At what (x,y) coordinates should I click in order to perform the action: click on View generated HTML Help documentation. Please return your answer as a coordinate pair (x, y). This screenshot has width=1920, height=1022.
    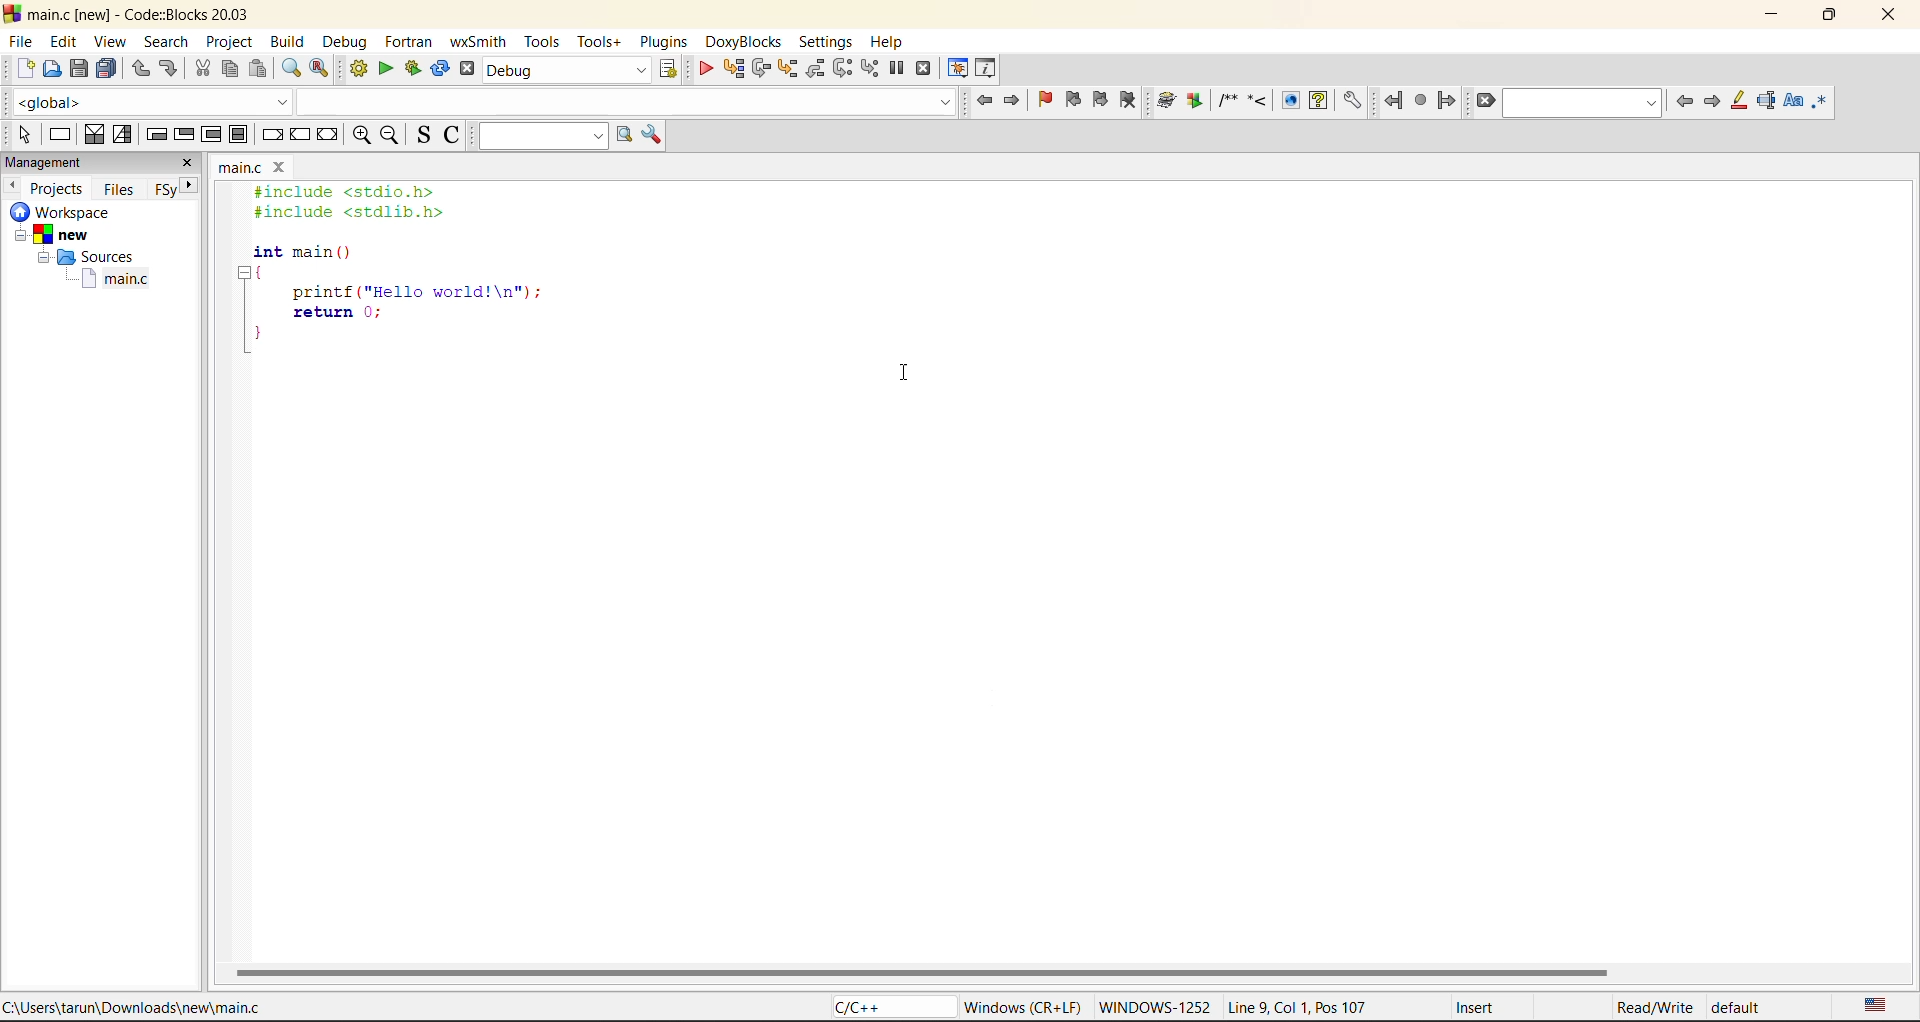
    Looking at the image, I should click on (1318, 99).